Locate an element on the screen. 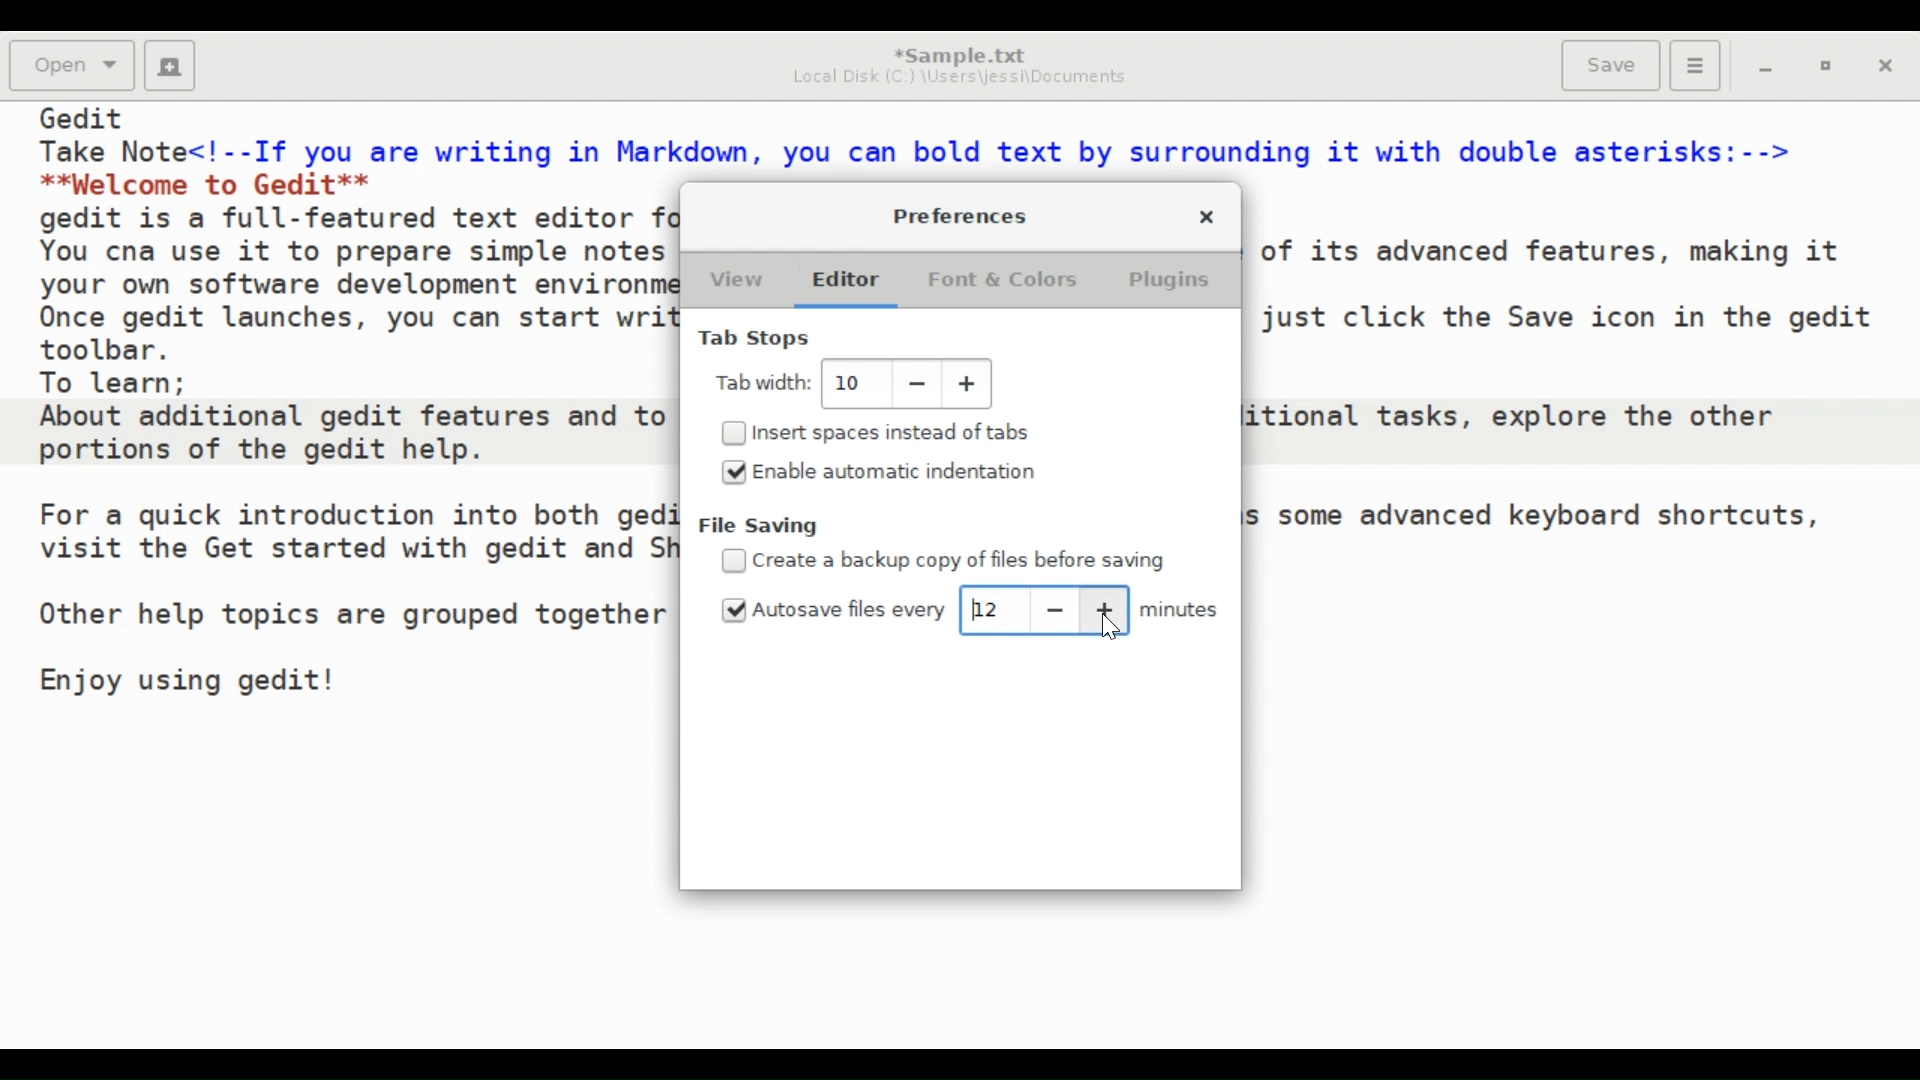  Save is located at coordinates (1611, 63).